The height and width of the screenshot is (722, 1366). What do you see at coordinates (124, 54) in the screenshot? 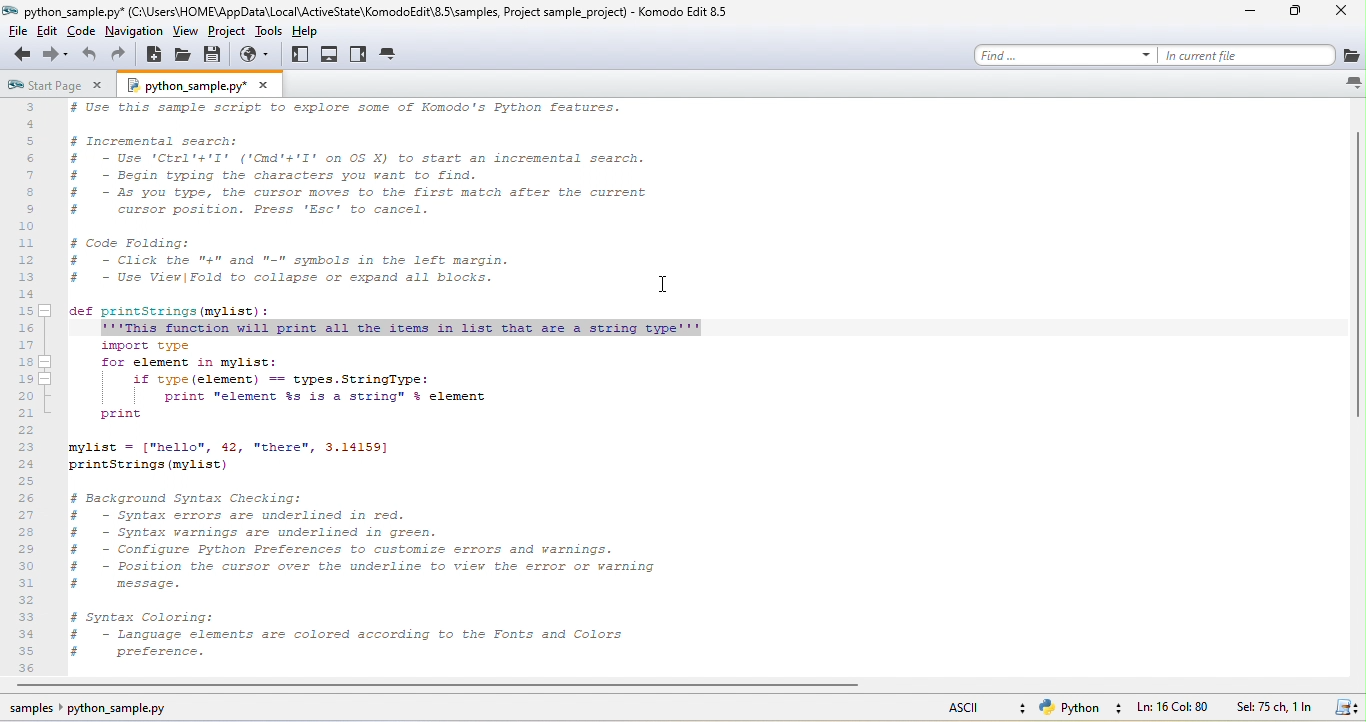
I see `redo` at bounding box center [124, 54].